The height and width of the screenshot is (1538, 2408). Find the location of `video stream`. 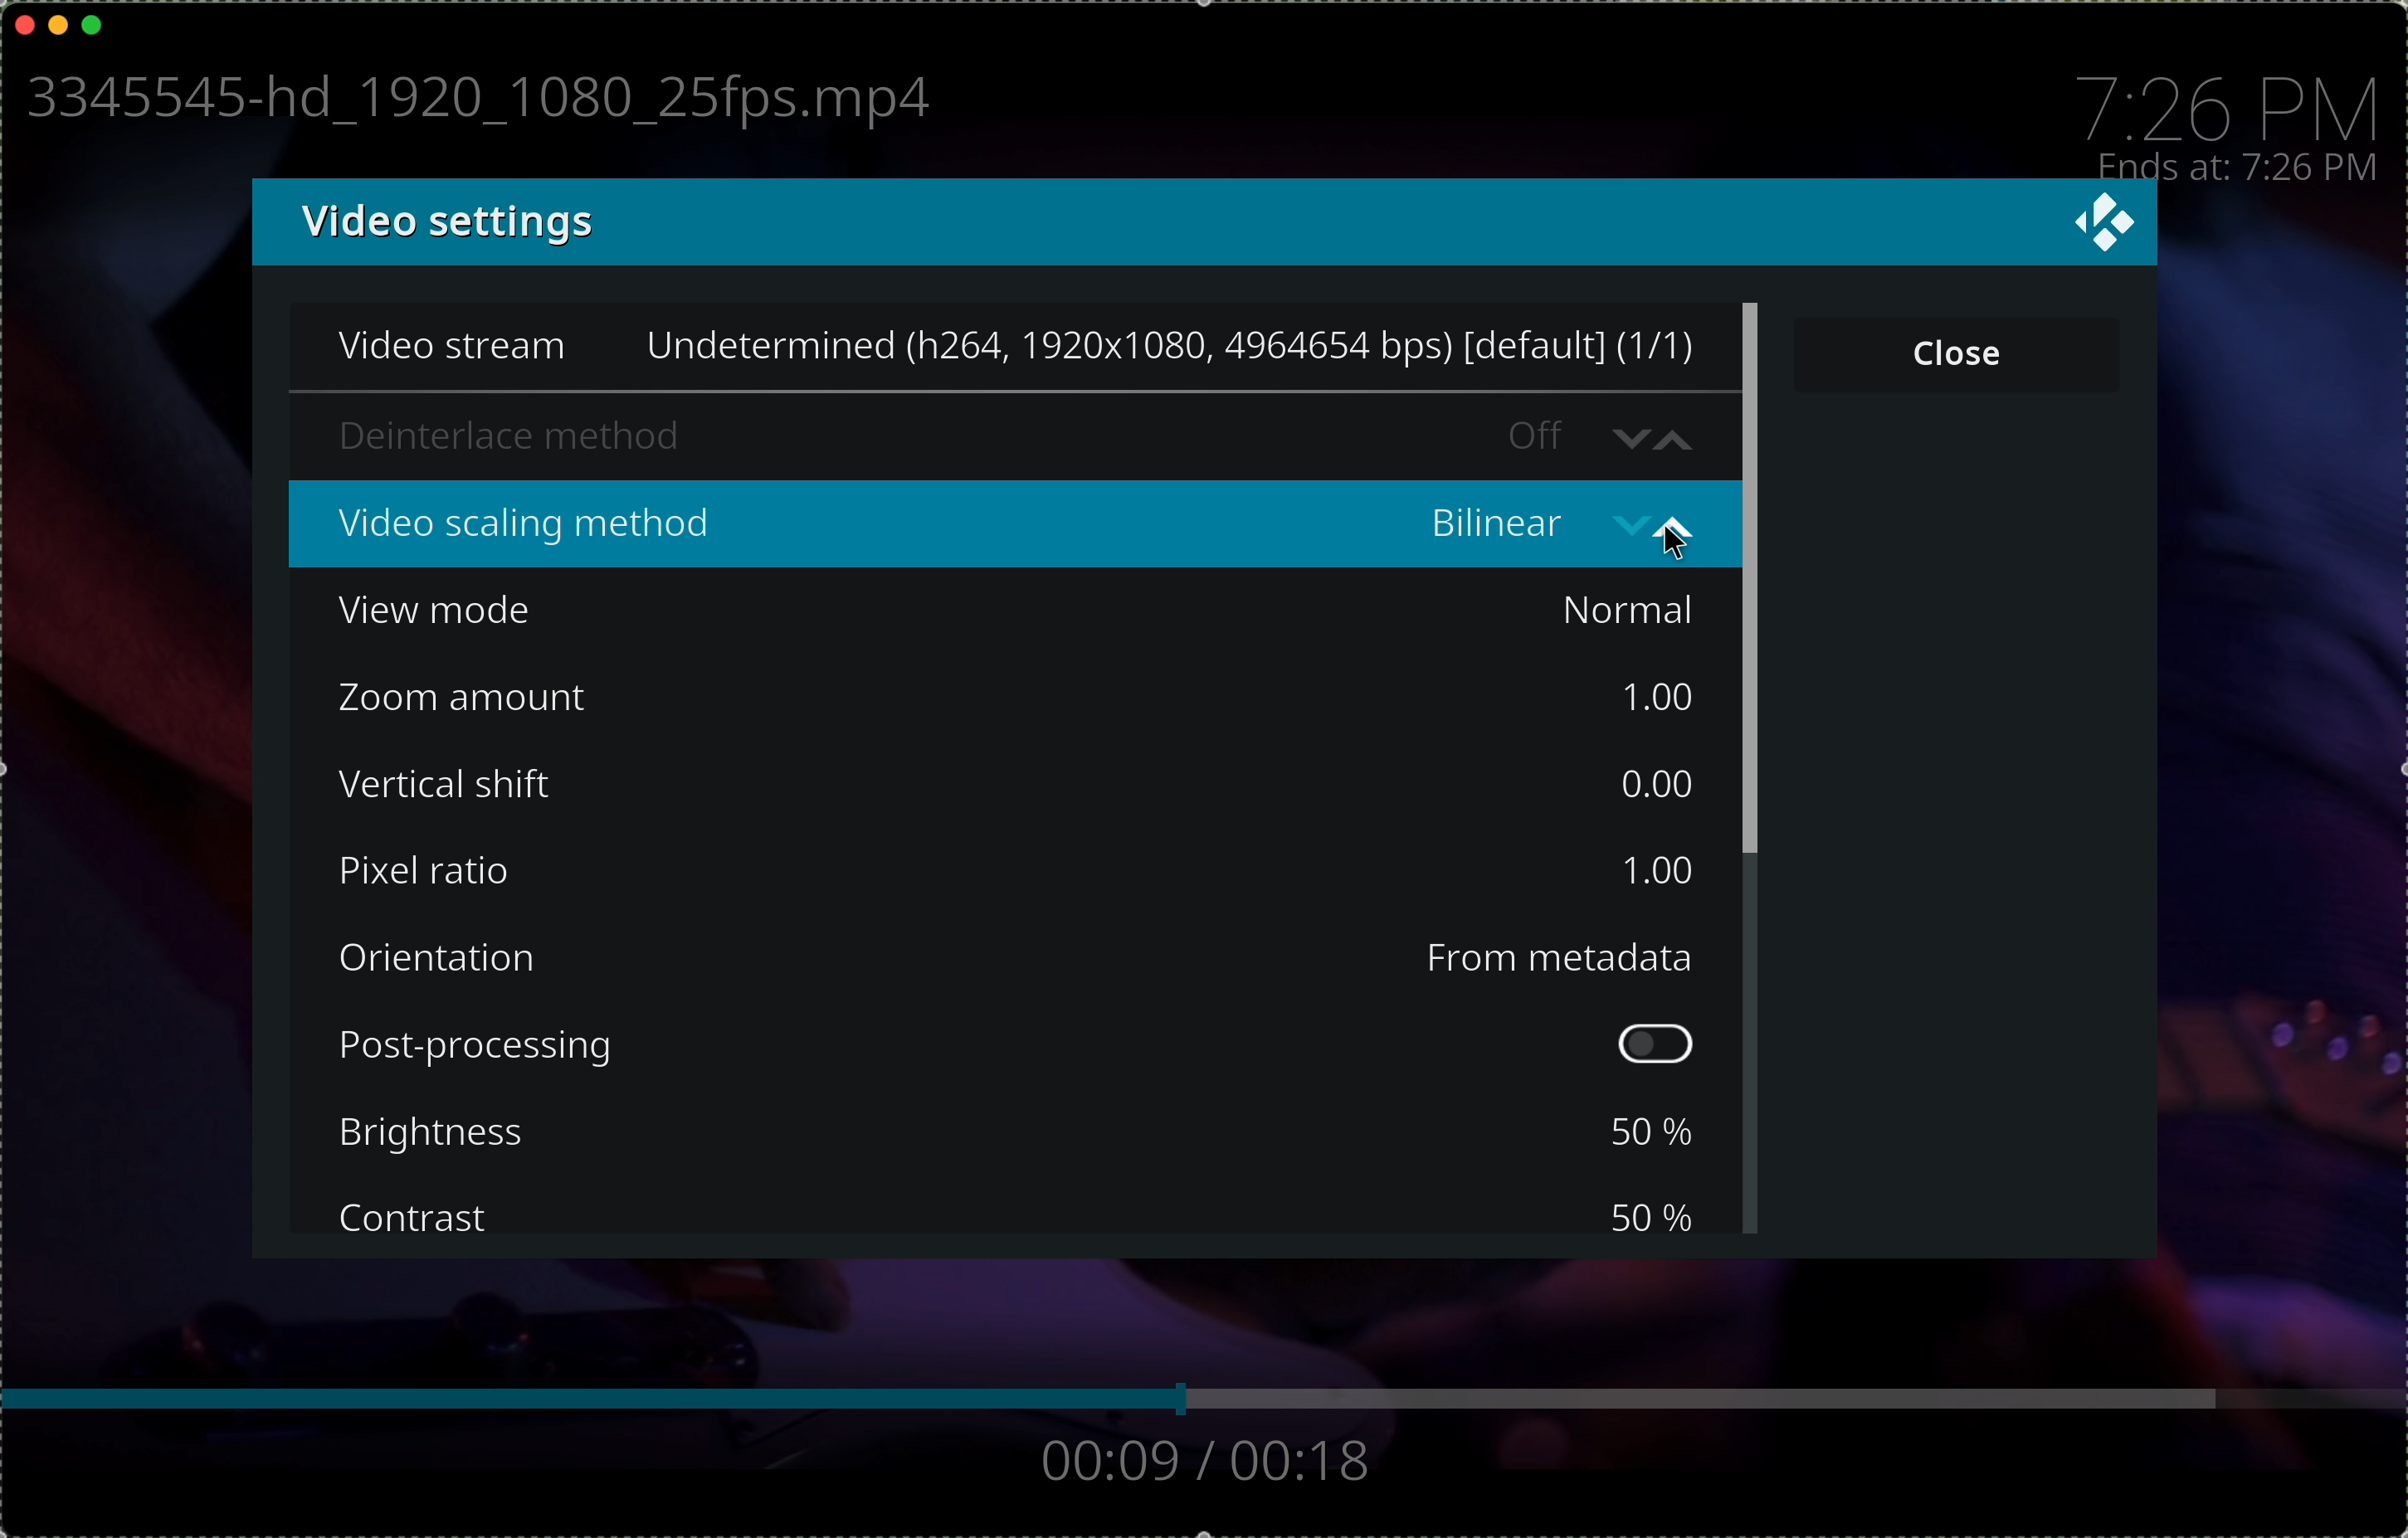

video stream is located at coordinates (1013, 350).